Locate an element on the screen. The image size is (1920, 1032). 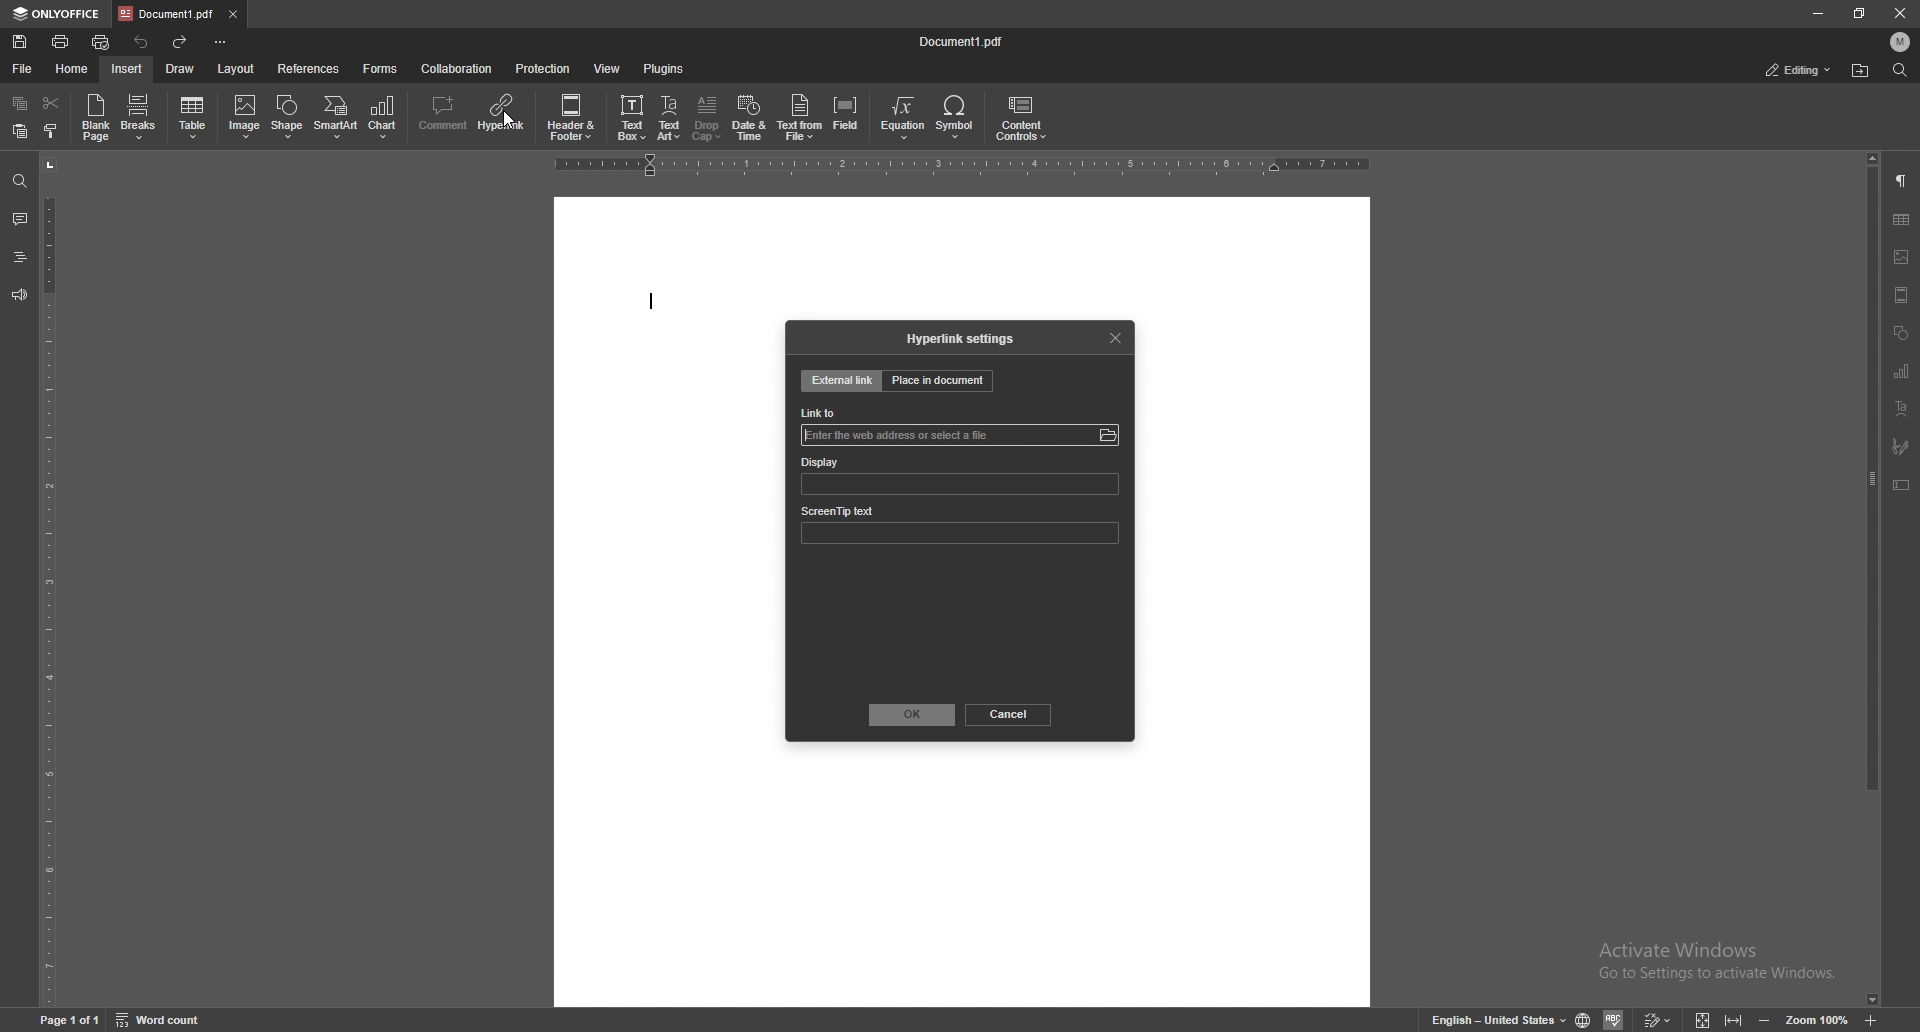
tab is located at coordinates (166, 14).